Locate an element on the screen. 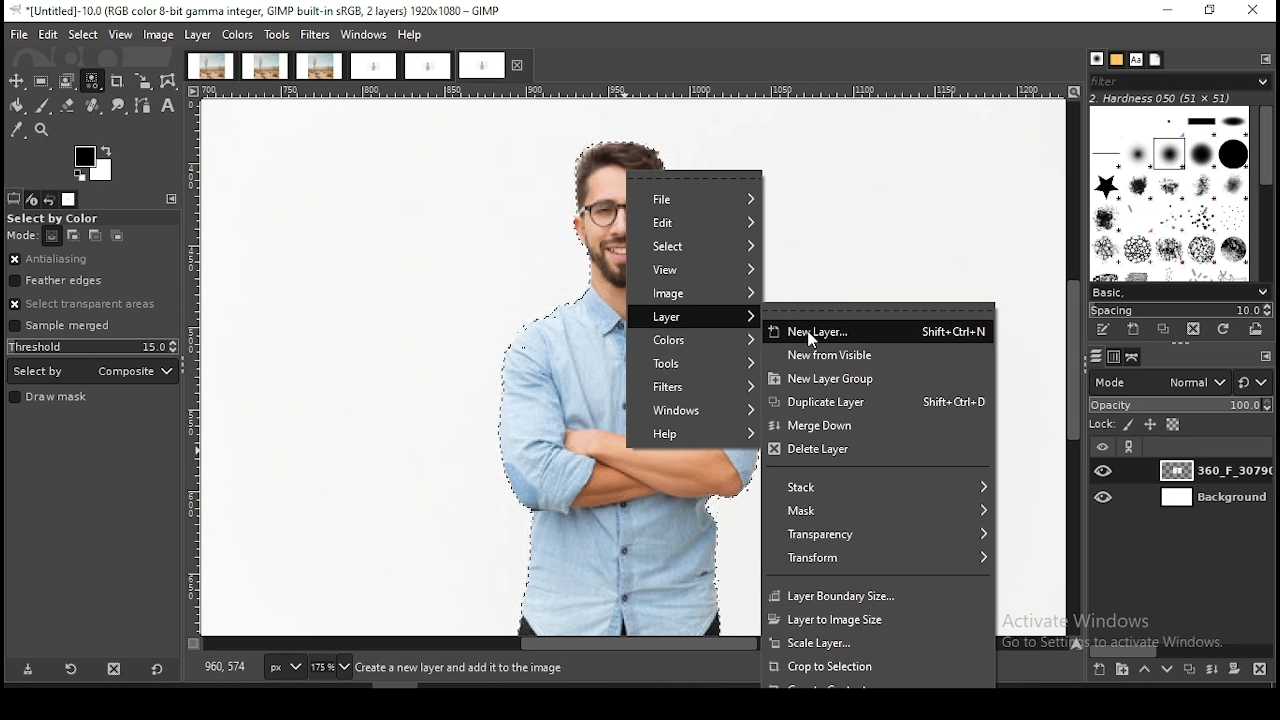 This screenshot has width=1280, height=720. hardness 050 (51x51) is located at coordinates (1161, 98).